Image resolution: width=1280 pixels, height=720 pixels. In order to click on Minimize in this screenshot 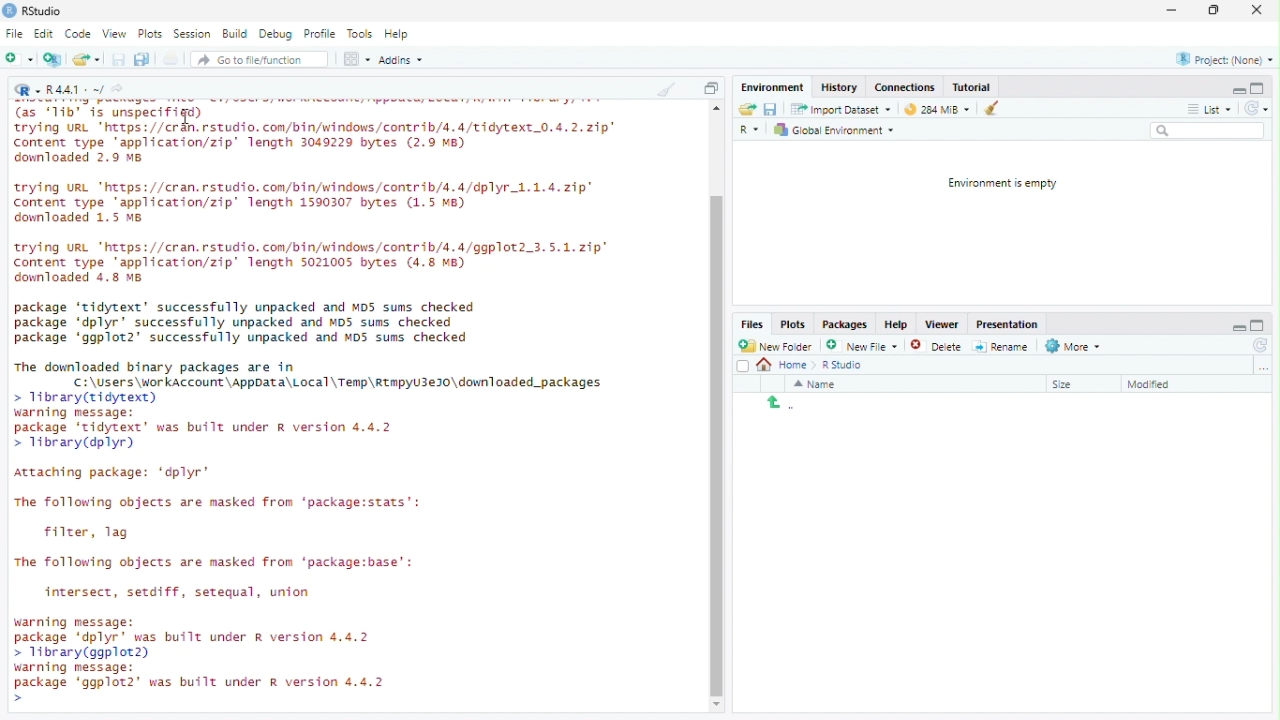, I will do `click(1170, 10)`.